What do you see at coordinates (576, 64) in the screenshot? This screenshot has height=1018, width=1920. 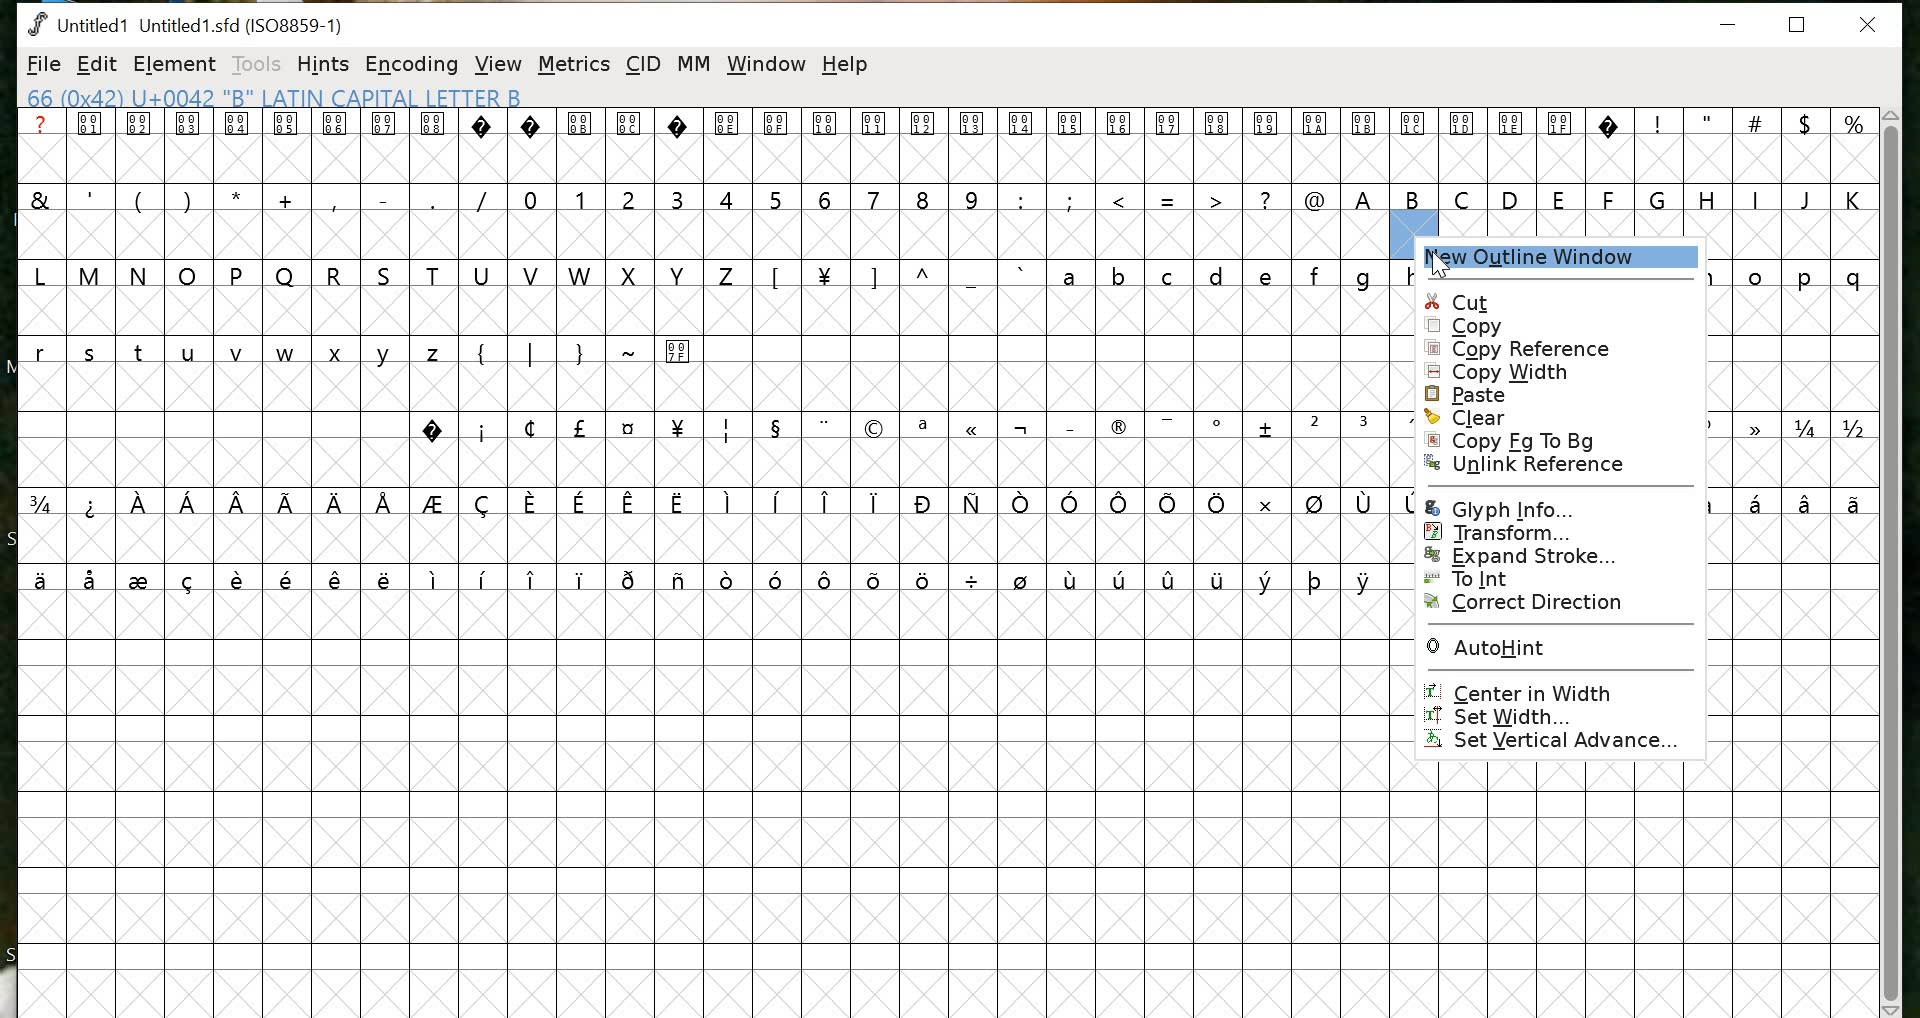 I see `METRICS` at bounding box center [576, 64].